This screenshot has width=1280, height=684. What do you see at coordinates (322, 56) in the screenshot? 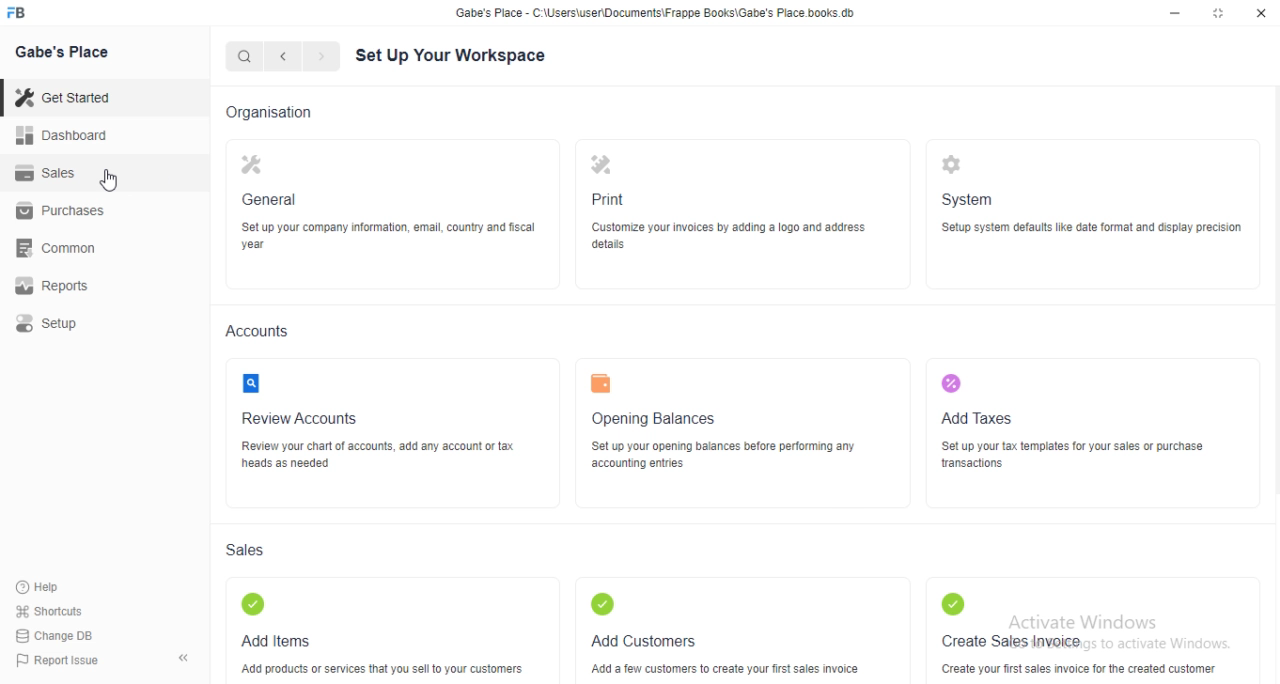
I see `next` at bounding box center [322, 56].